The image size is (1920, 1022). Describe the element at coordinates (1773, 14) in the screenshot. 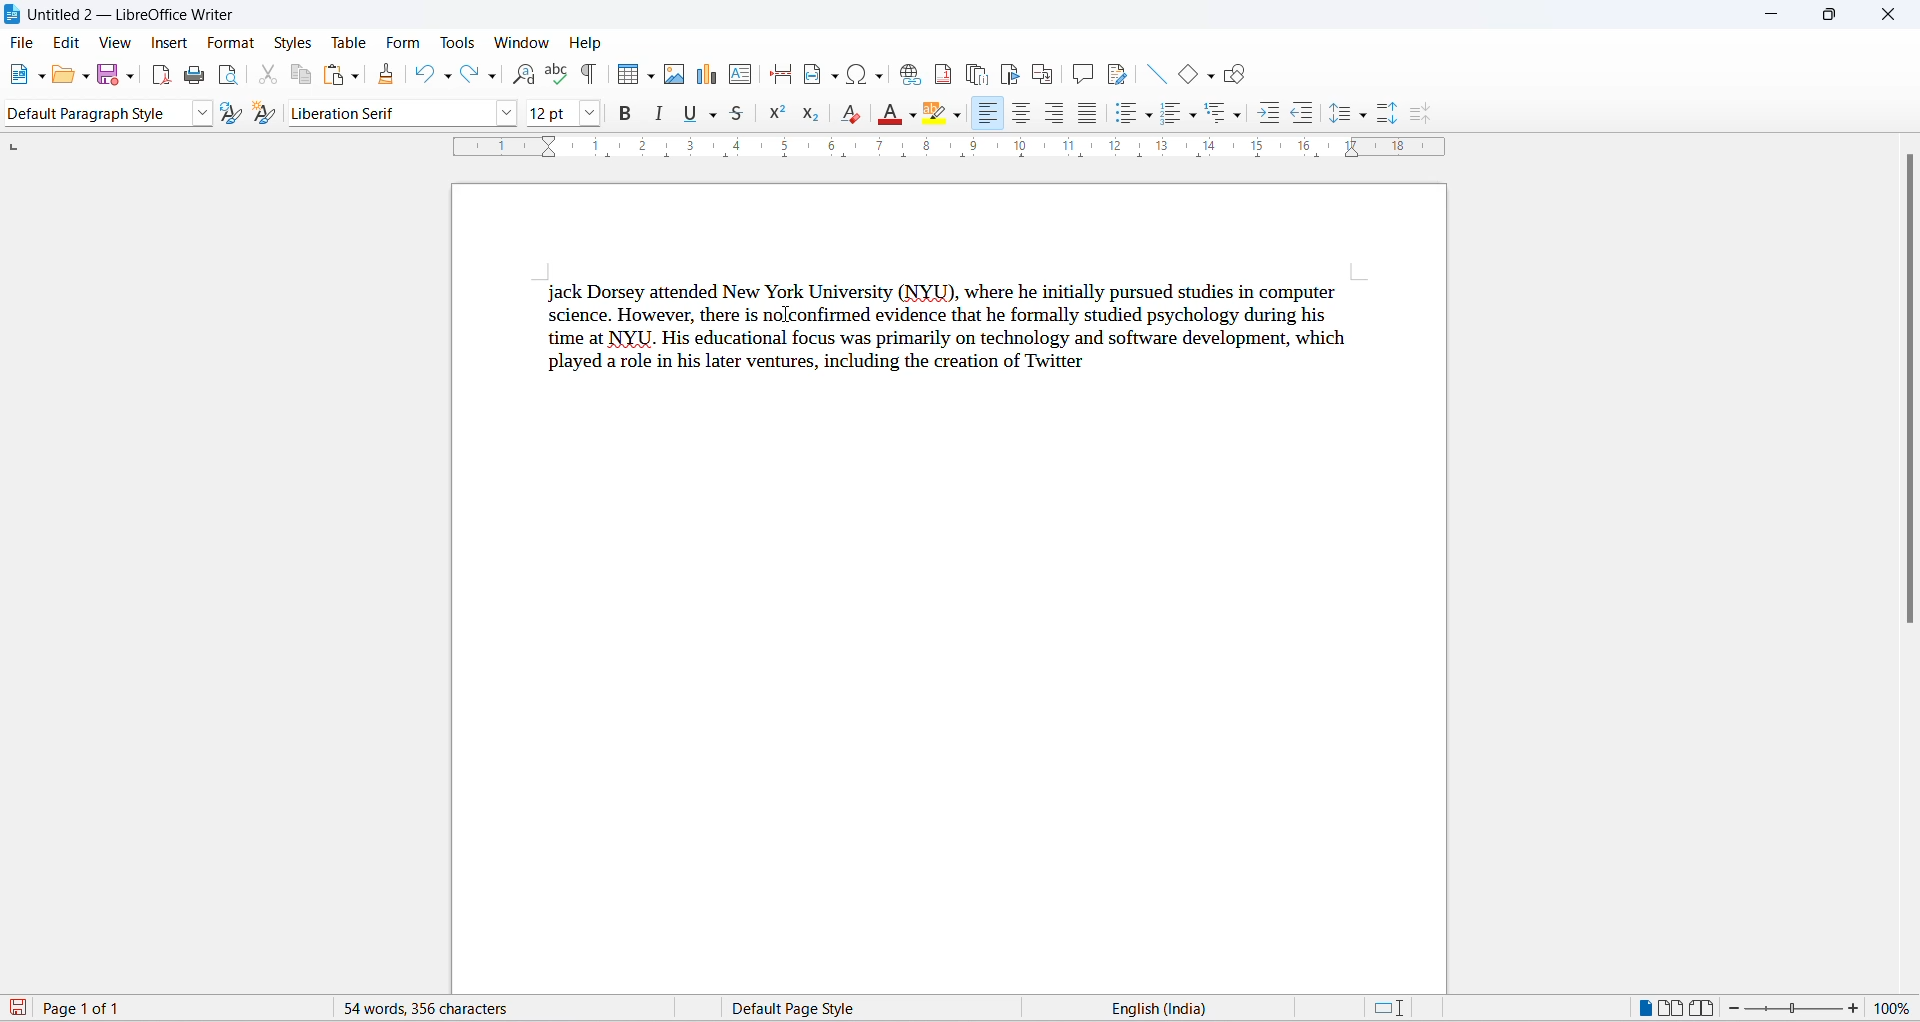

I see `minimize` at that location.